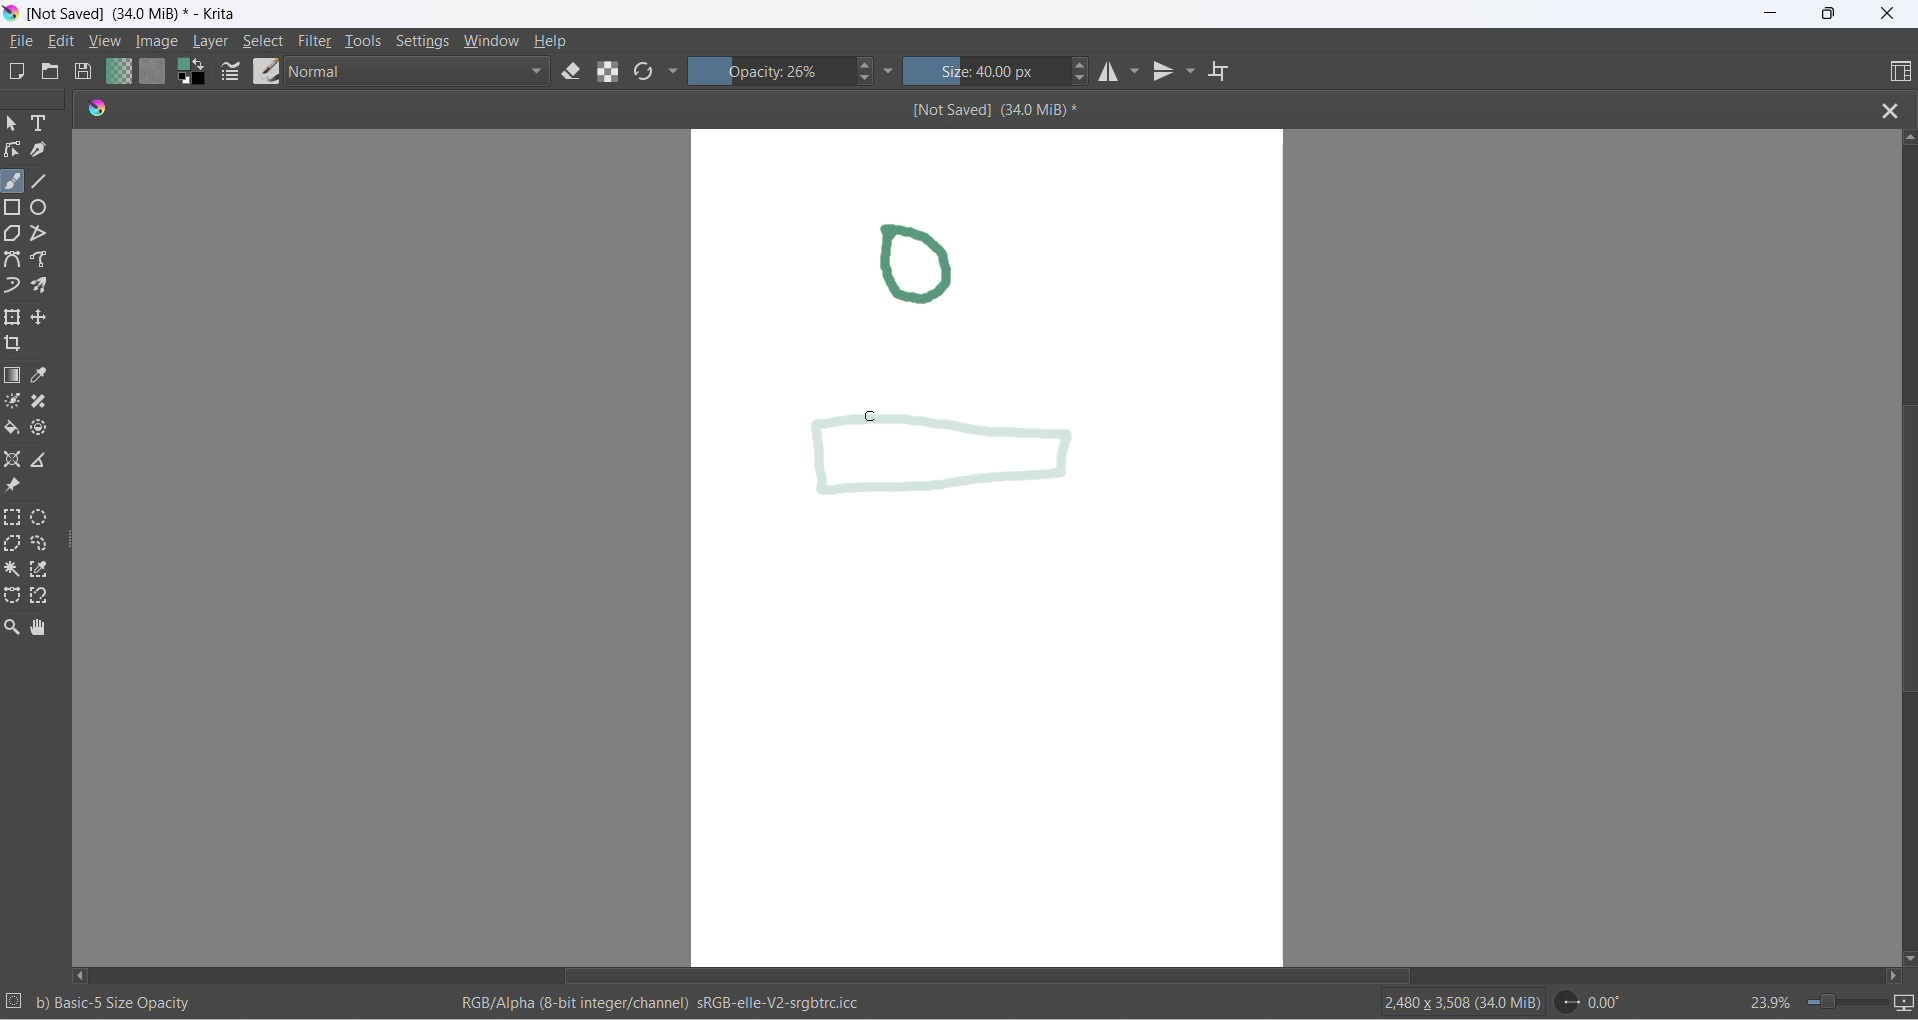  I want to click on measure the distance between two points, so click(47, 459).